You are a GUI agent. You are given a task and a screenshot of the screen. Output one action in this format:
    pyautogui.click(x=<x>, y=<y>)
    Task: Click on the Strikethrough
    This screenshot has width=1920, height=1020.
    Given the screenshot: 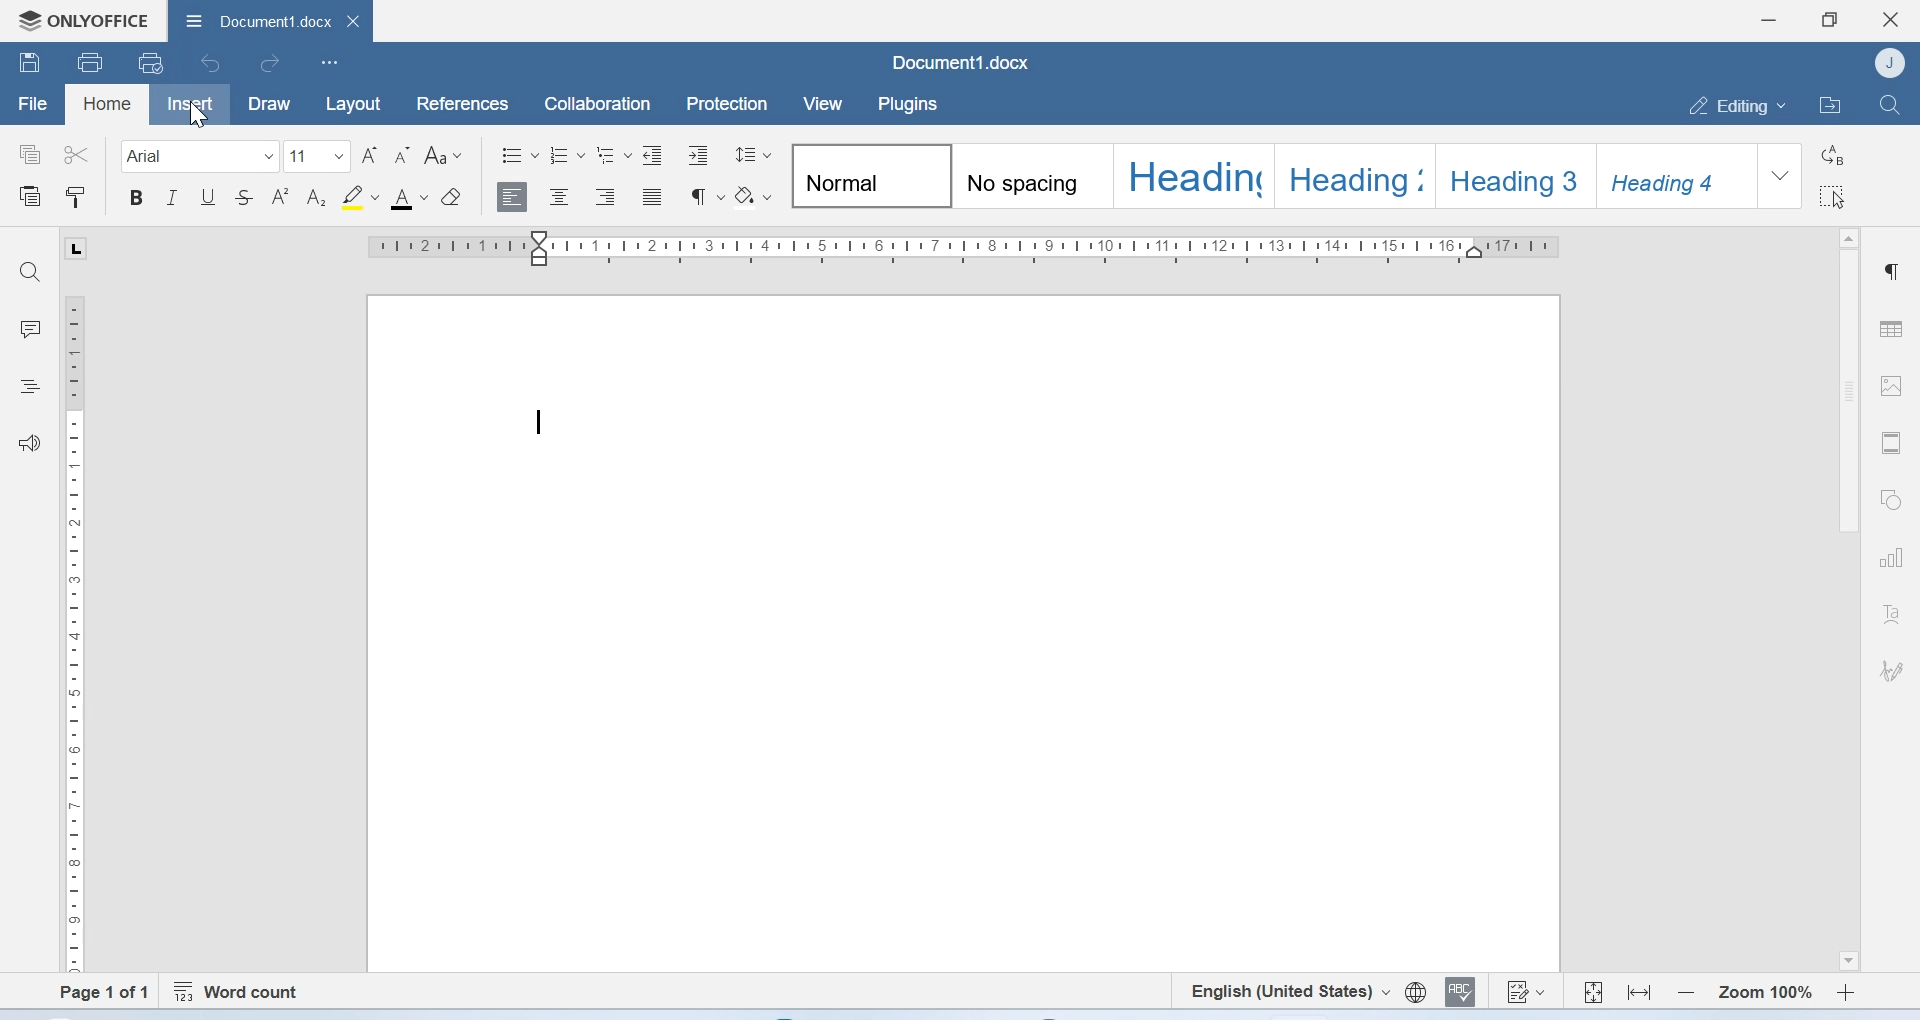 What is the action you would take?
    pyautogui.click(x=244, y=198)
    